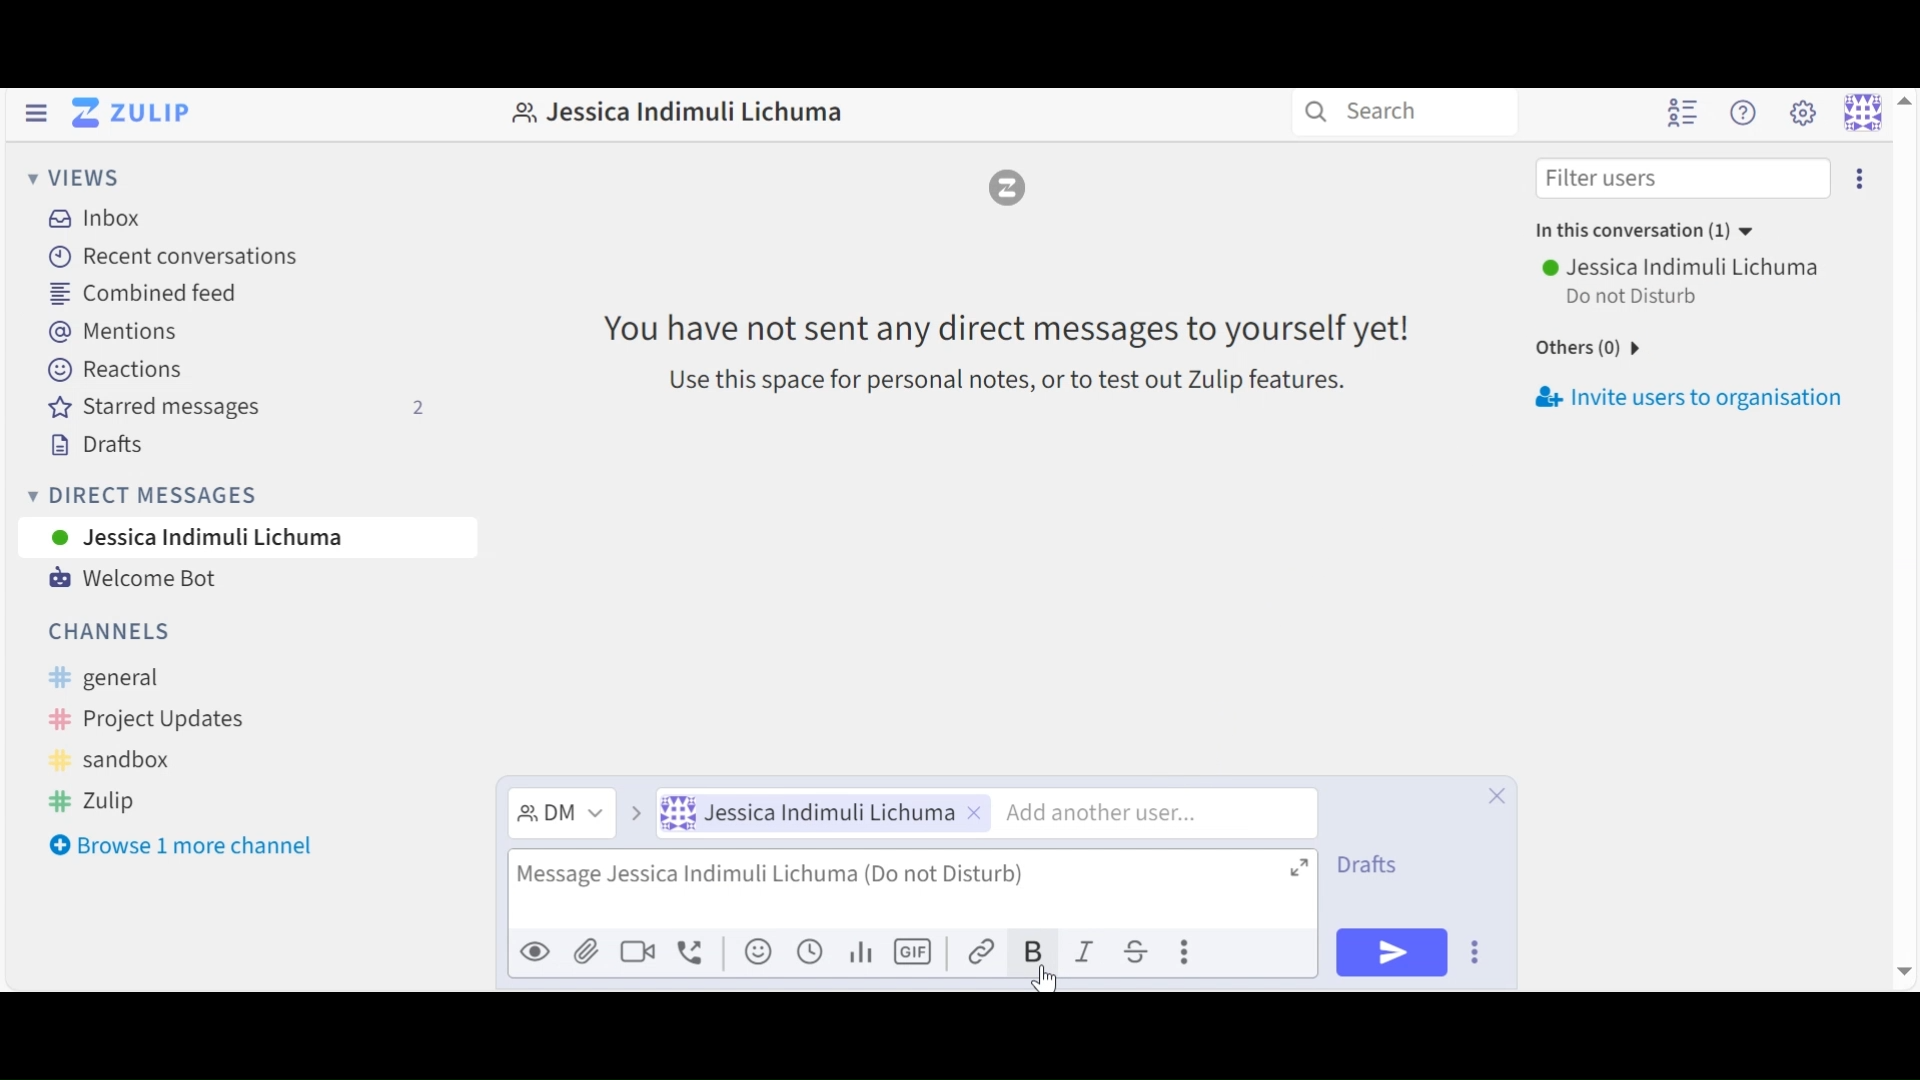 The width and height of the screenshot is (1920, 1080). What do you see at coordinates (1581, 350) in the screenshot?
I see `others (0)` at bounding box center [1581, 350].